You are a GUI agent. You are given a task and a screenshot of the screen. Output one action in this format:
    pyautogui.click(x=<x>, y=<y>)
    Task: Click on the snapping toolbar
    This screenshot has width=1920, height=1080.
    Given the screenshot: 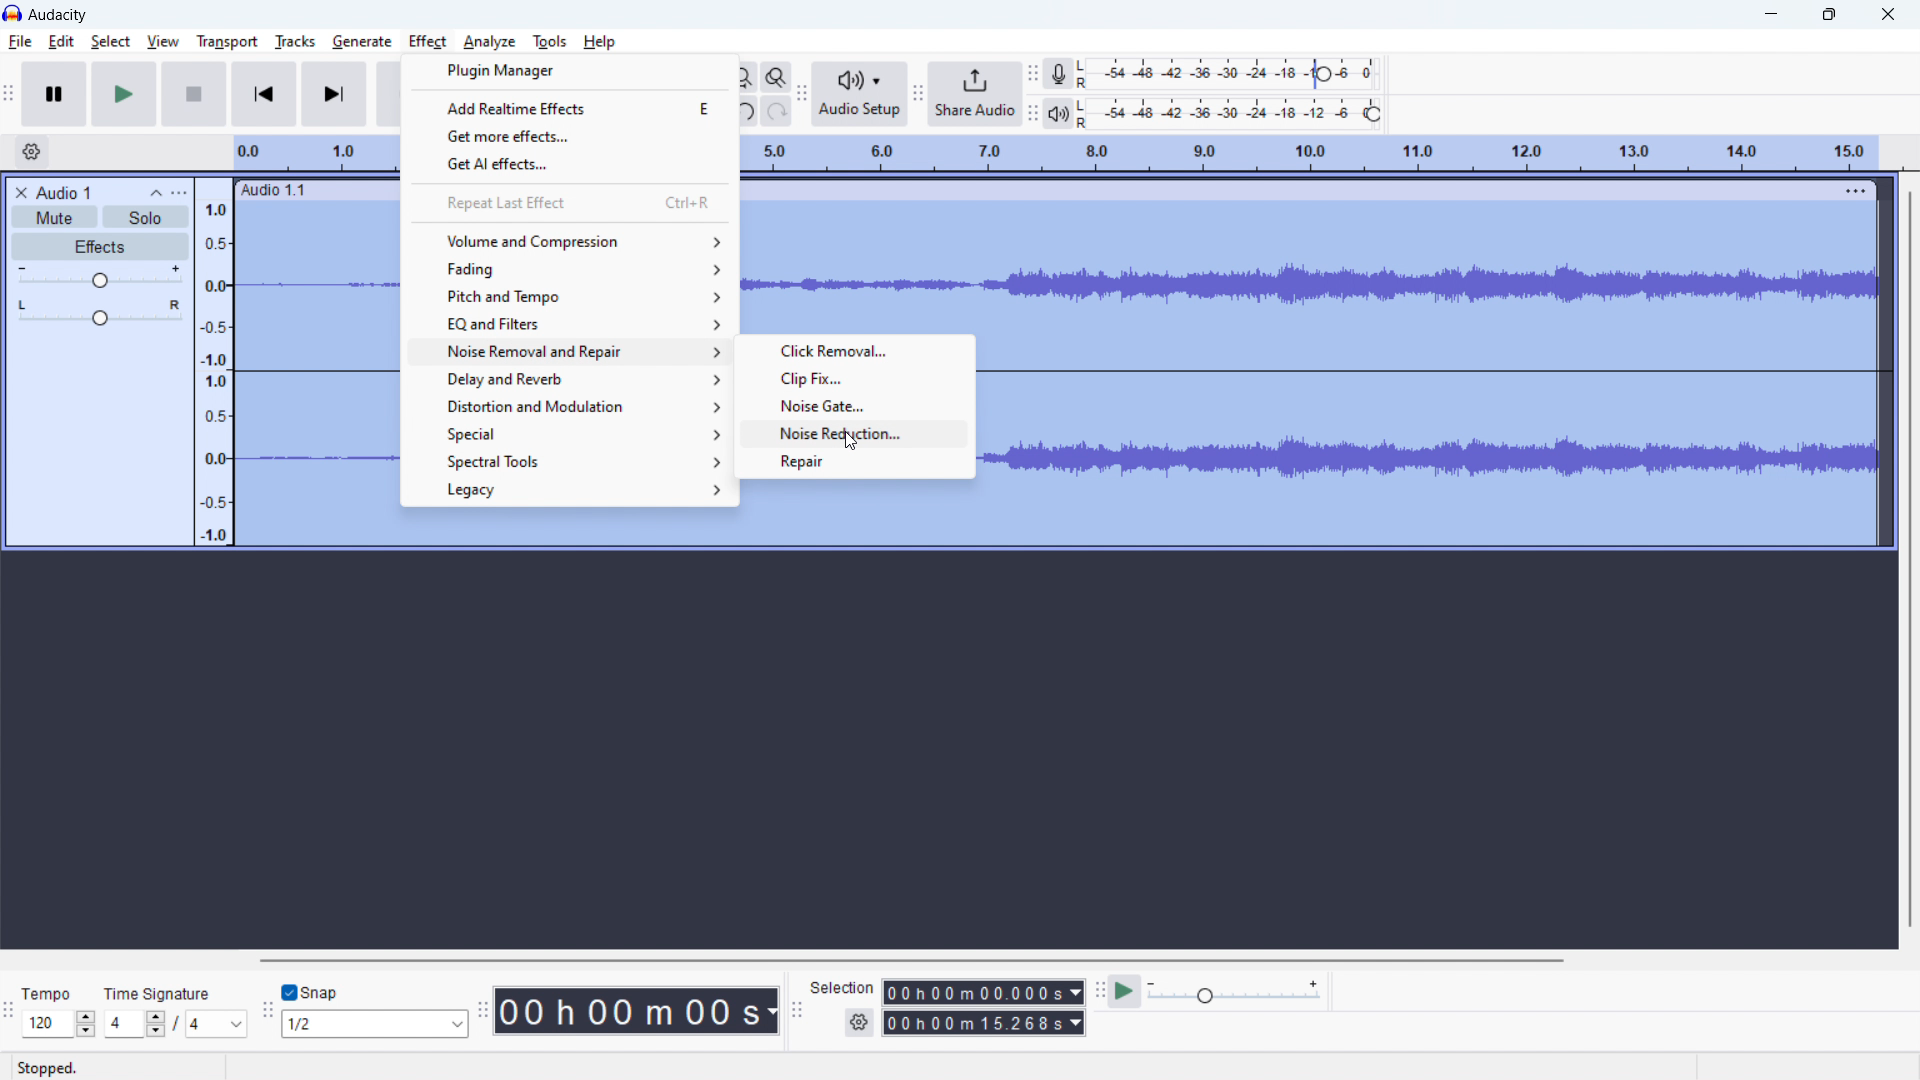 What is the action you would take?
    pyautogui.click(x=268, y=1008)
    